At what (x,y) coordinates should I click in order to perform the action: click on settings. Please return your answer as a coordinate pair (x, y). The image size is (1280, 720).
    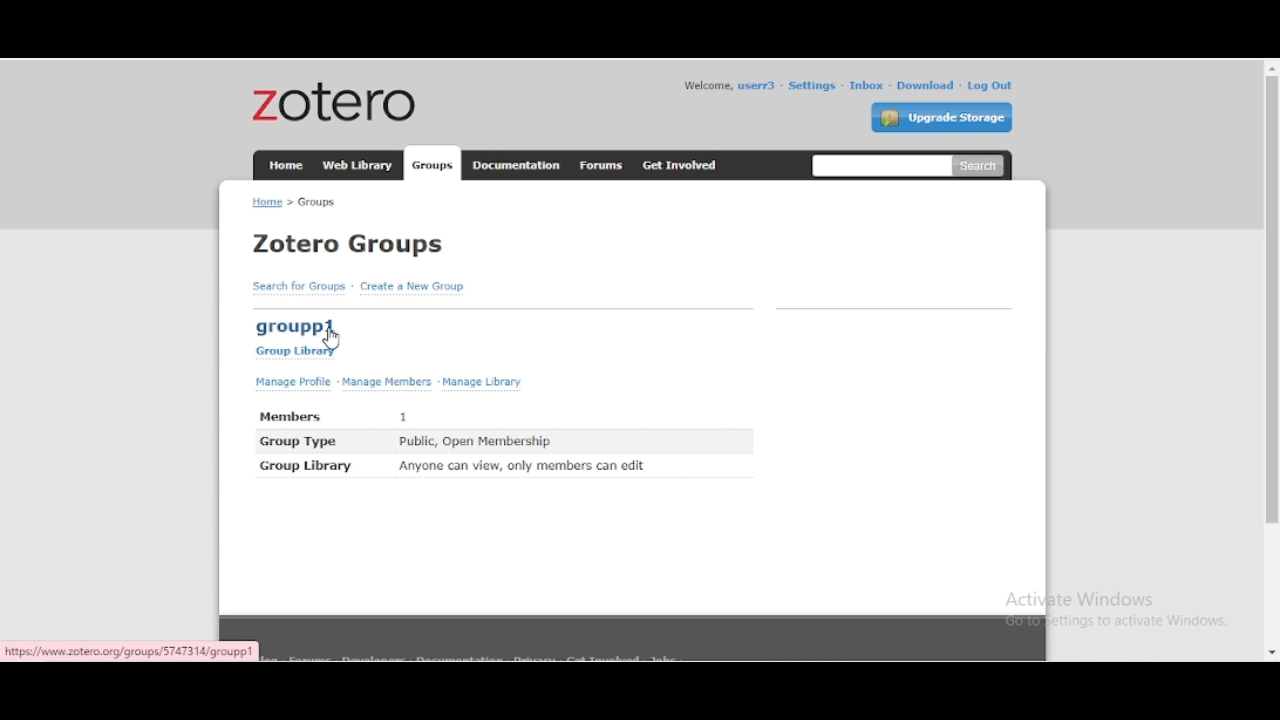
    Looking at the image, I should click on (812, 86).